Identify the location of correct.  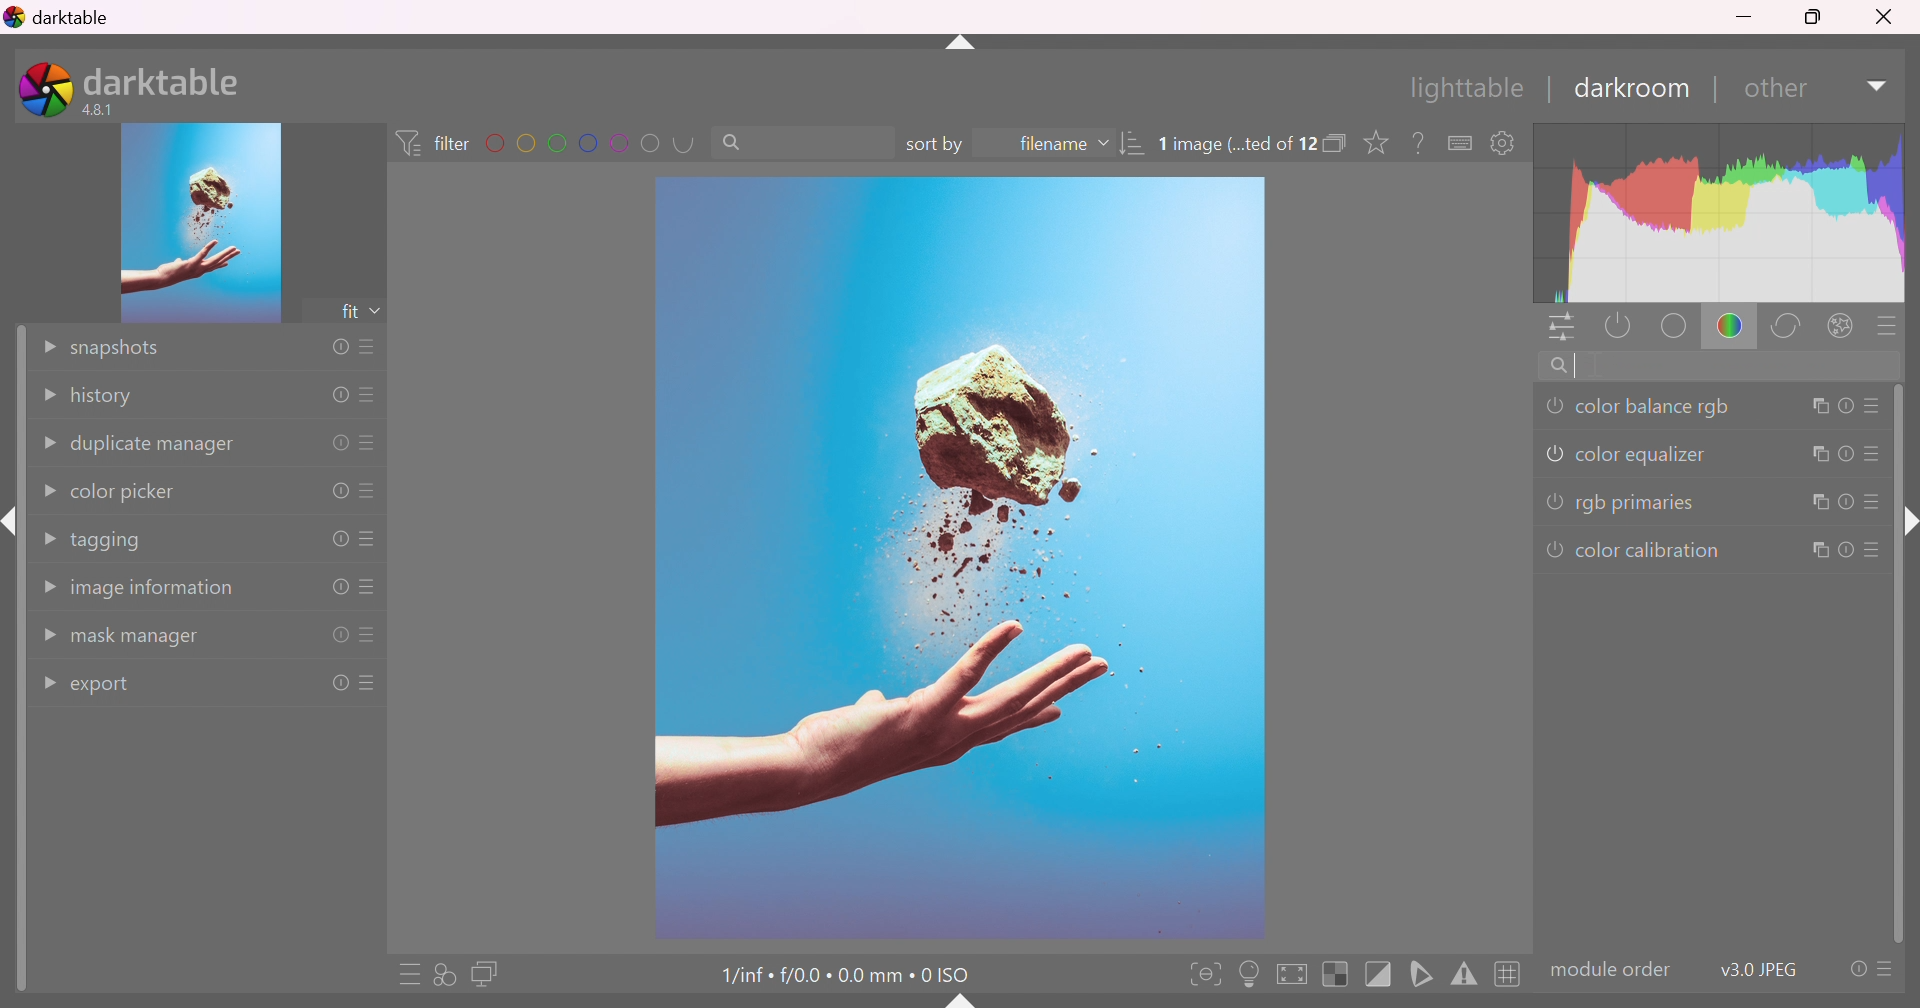
(1791, 328).